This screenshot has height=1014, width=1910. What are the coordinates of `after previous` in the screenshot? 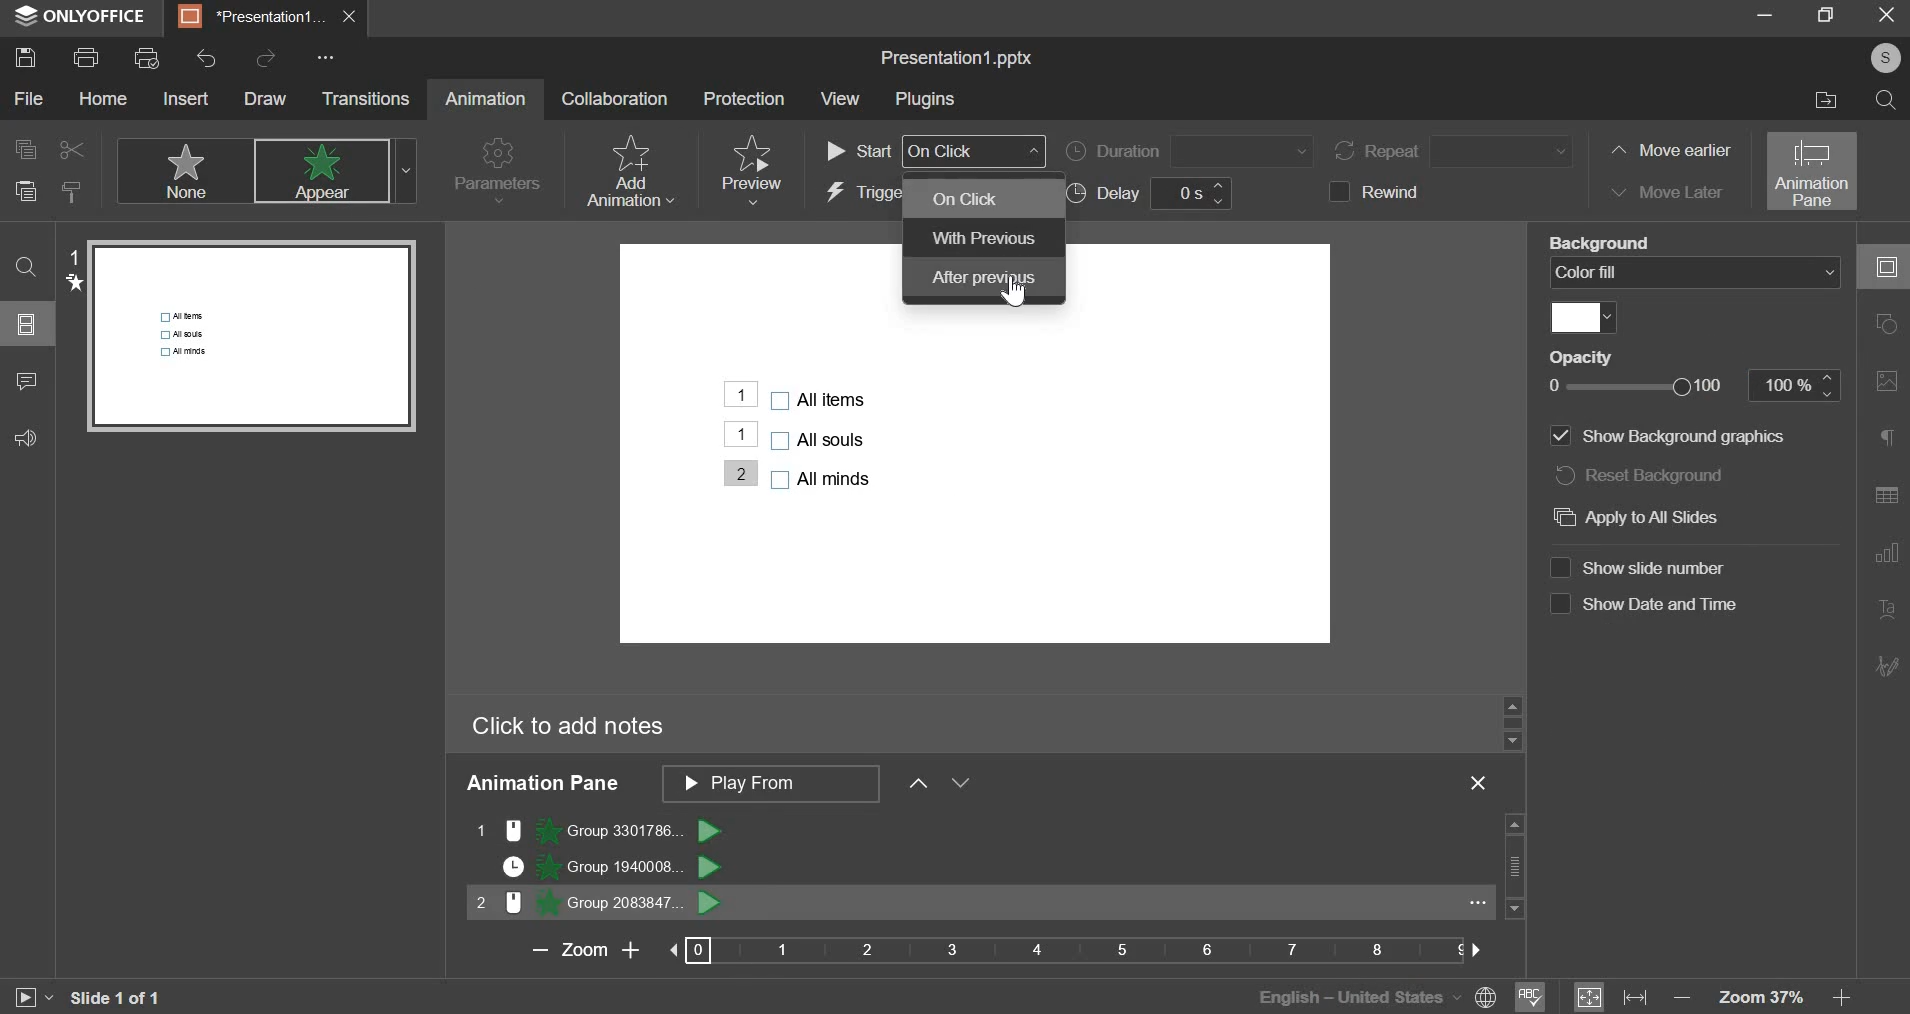 It's located at (985, 279).